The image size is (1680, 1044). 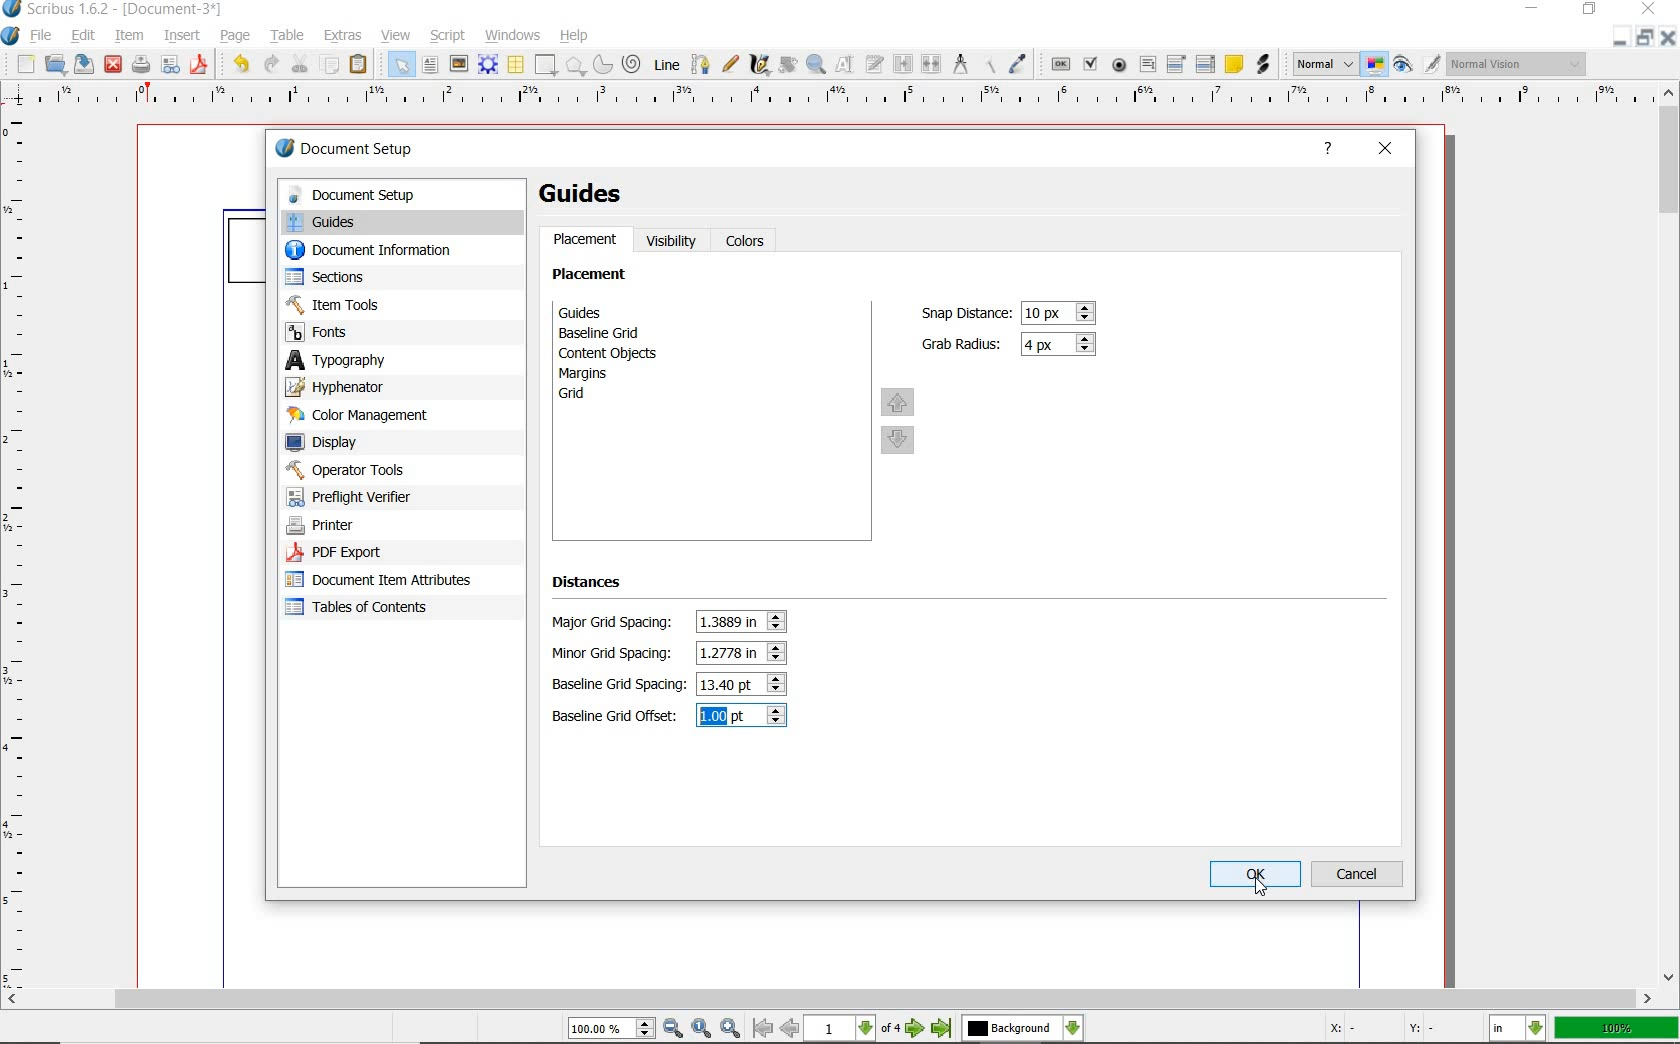 What do you see at coordinates (832, 100) in the screenshot?
I see `ruler` at bounding box center [832, 100].